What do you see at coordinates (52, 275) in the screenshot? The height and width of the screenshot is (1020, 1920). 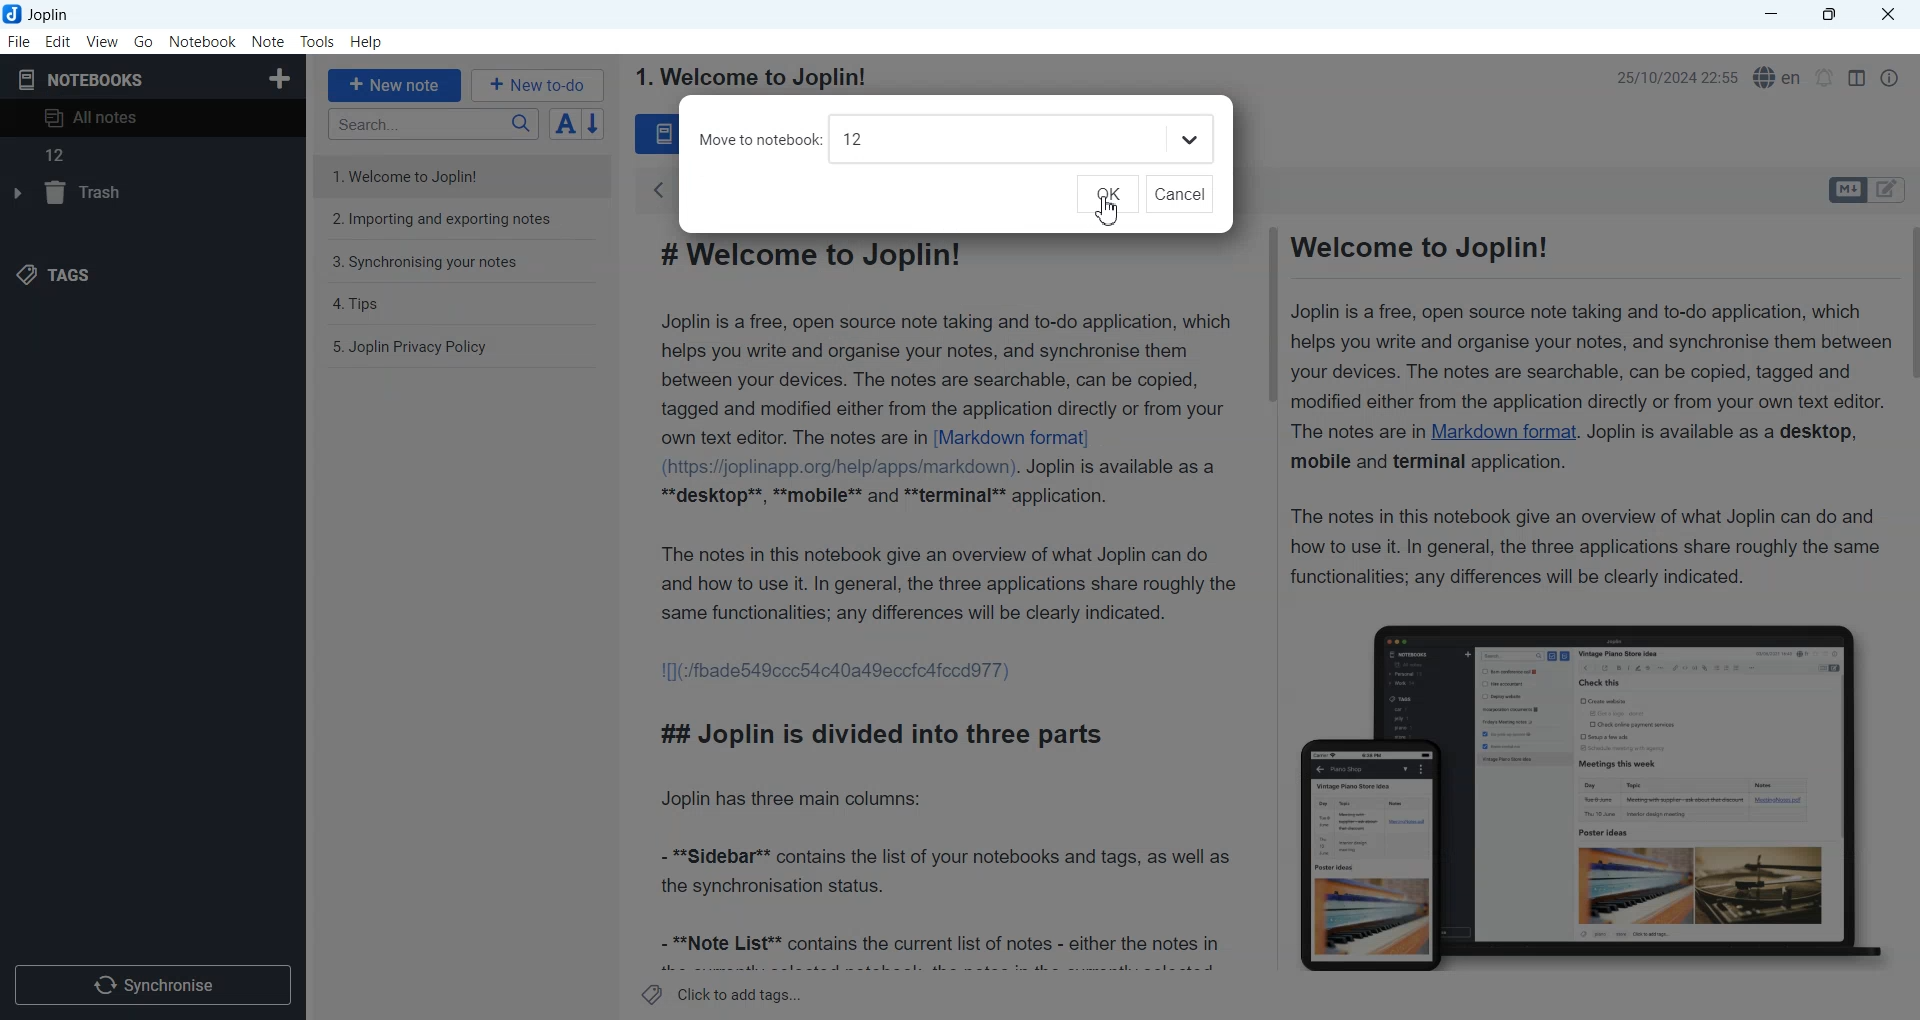 I see `Tags` at bounding box center [52, 275].